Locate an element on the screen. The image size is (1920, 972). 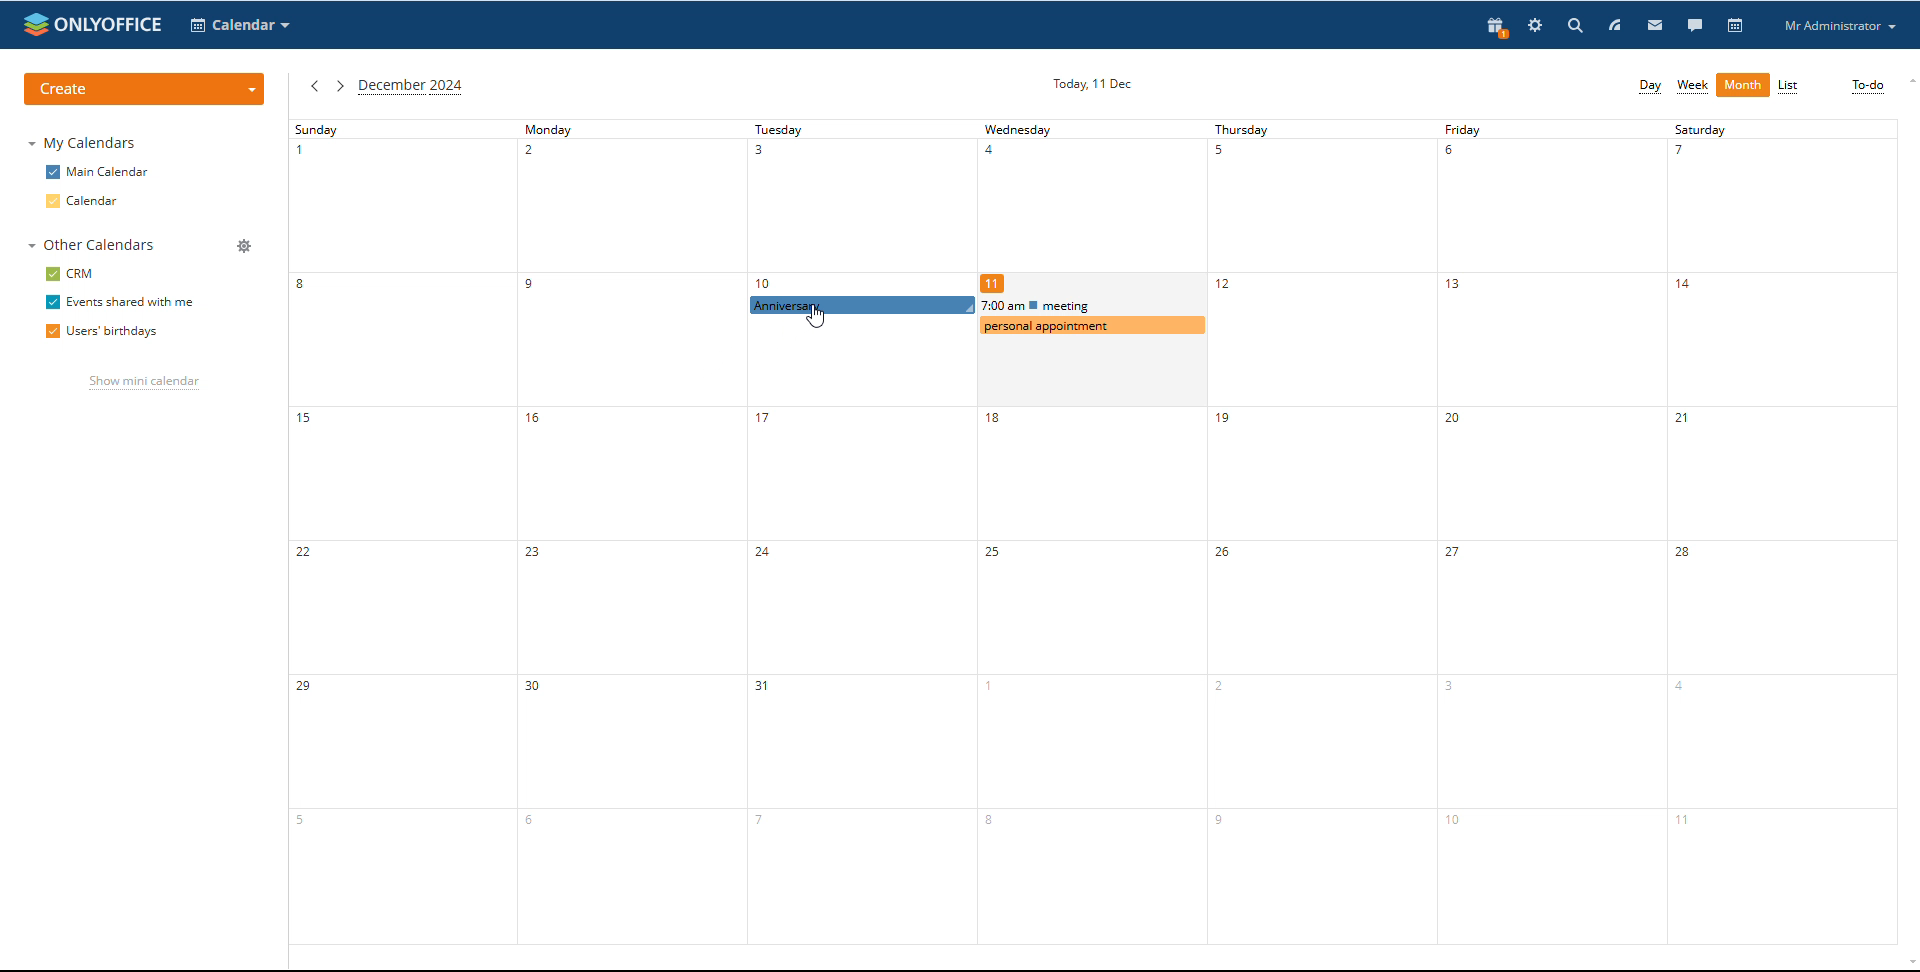
friday is located at coordinates (1552, 531).